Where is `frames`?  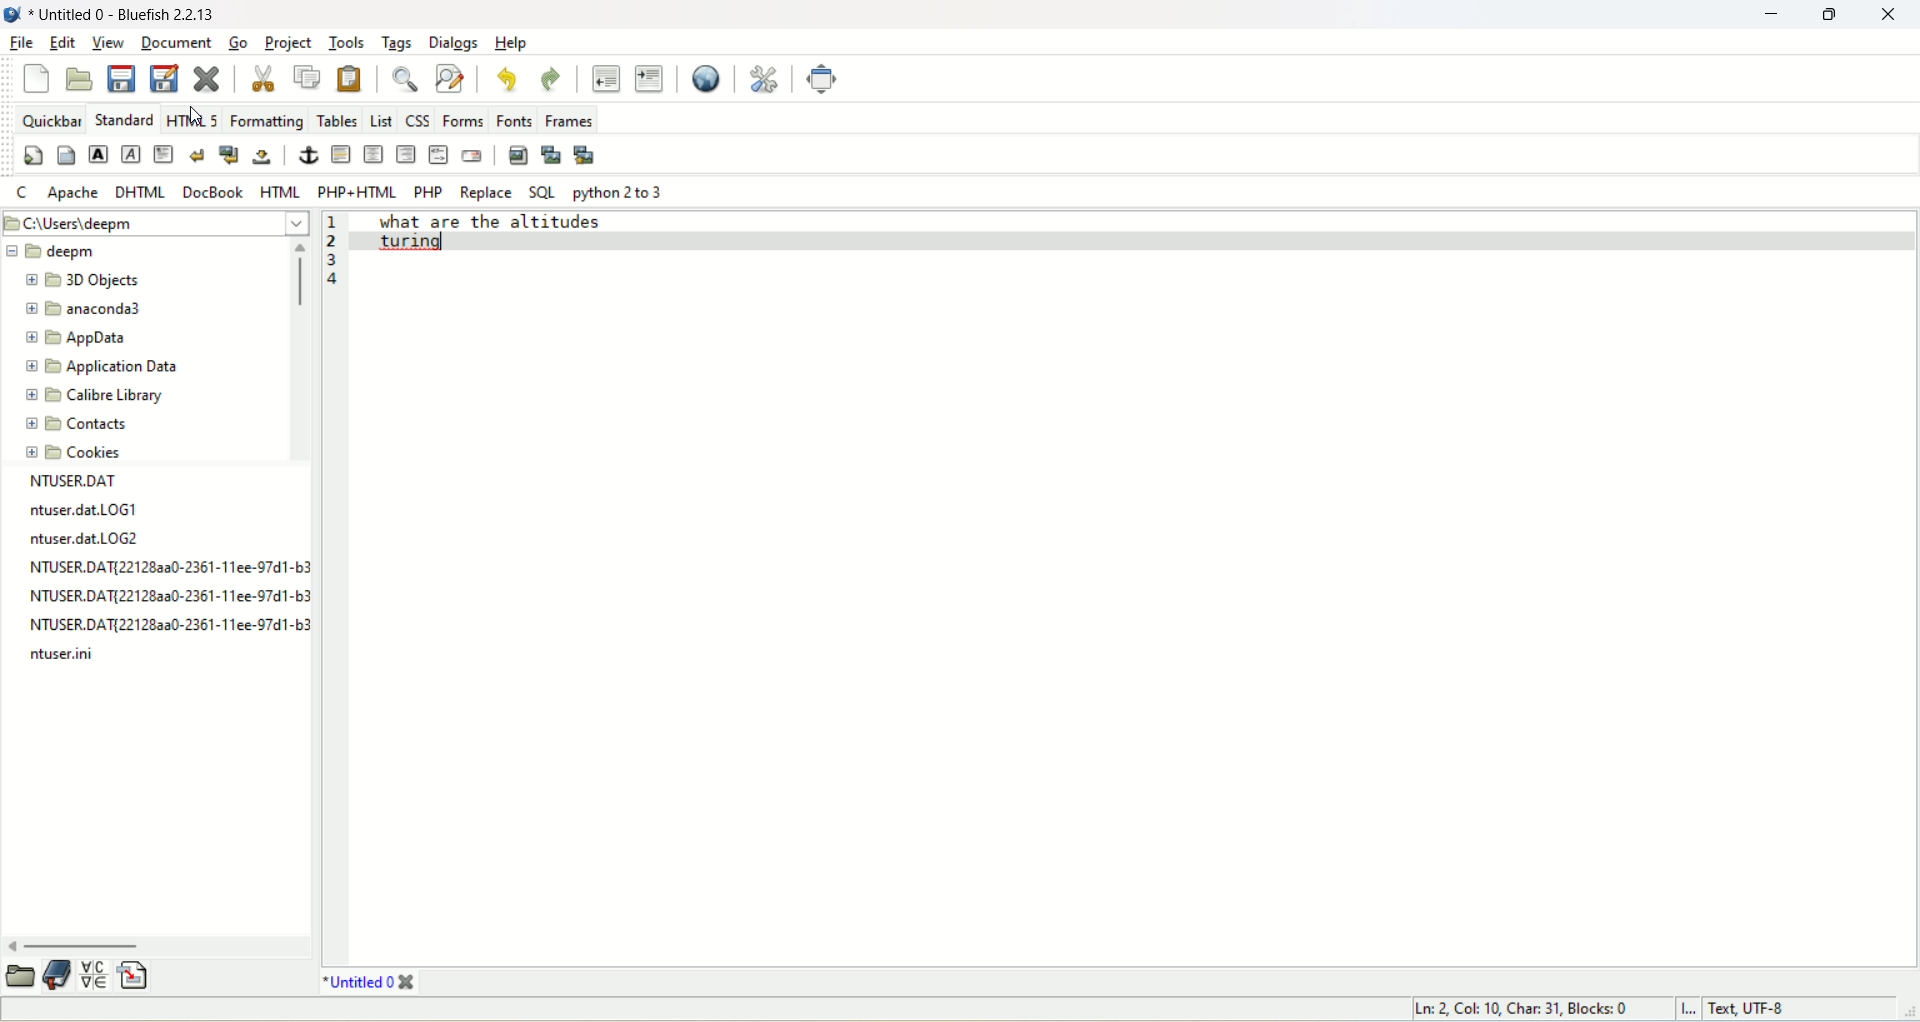 frames is located at coordinates (569, 119).